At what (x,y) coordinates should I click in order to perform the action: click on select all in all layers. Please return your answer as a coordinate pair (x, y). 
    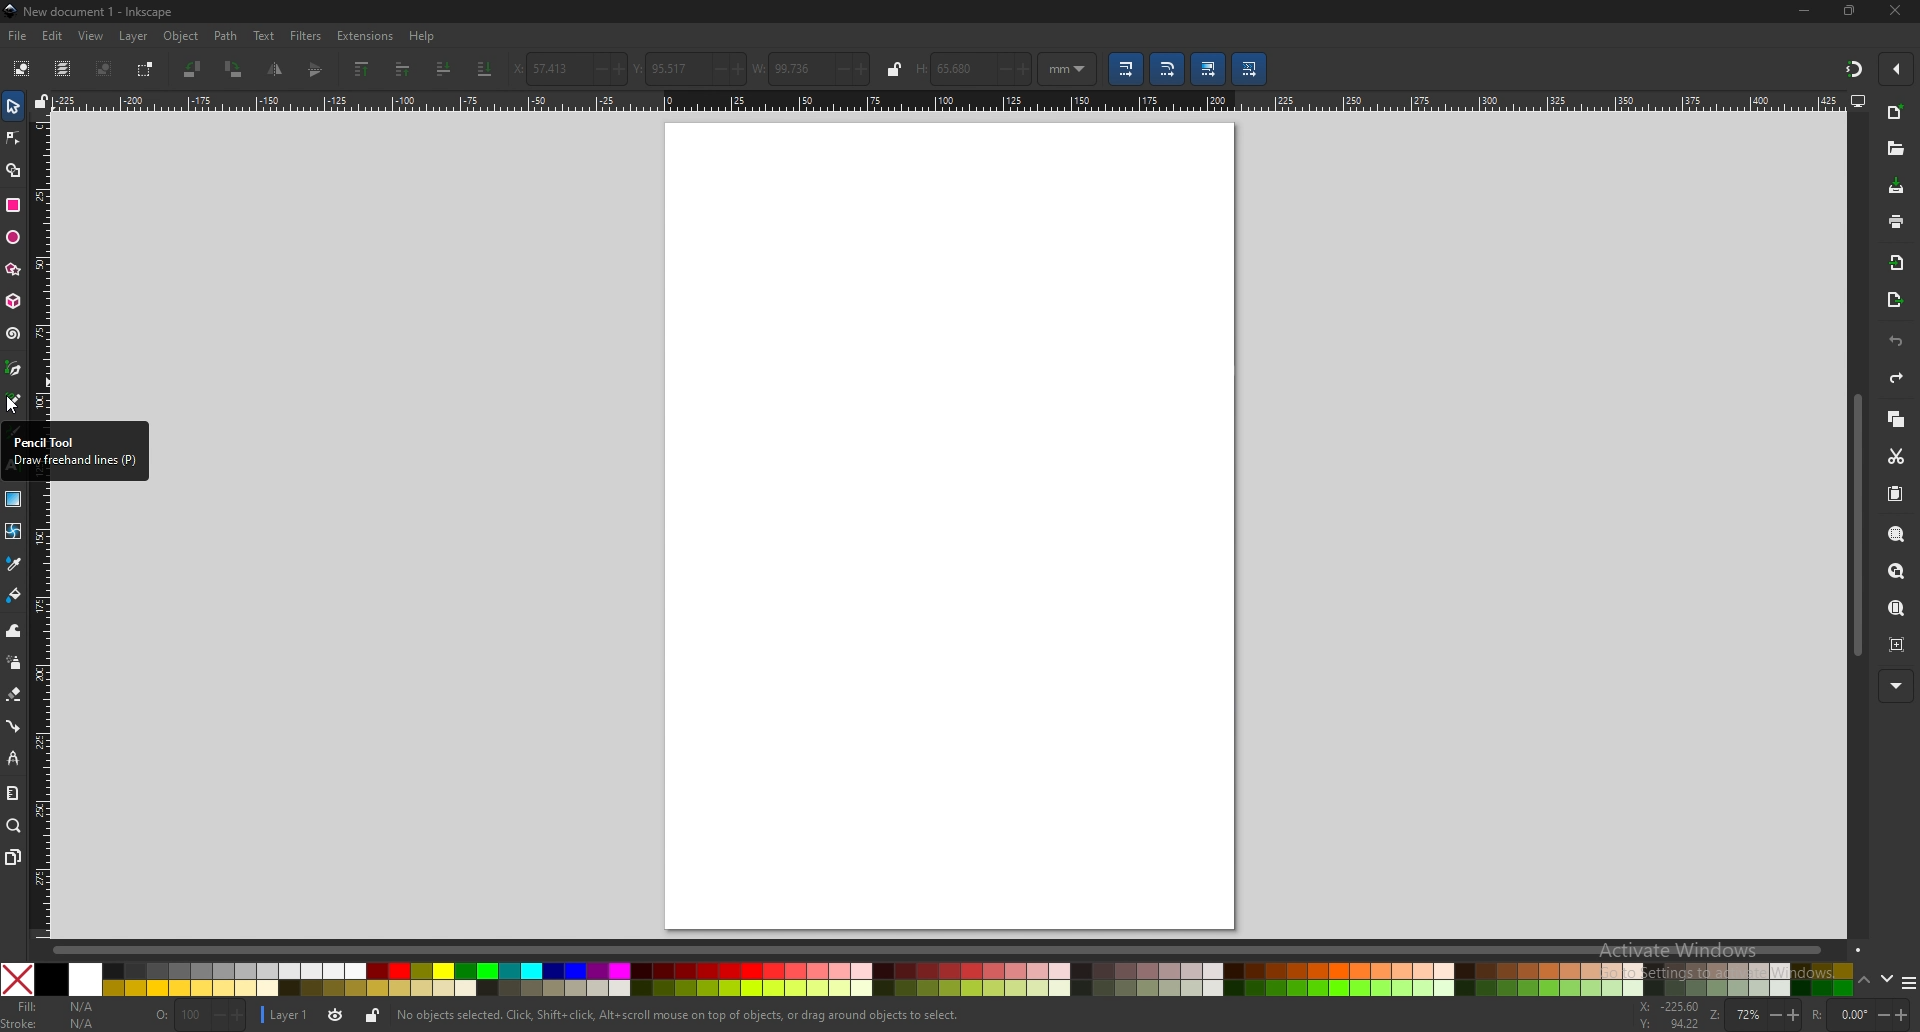
    Looking at the image, I should click on (64, 68).